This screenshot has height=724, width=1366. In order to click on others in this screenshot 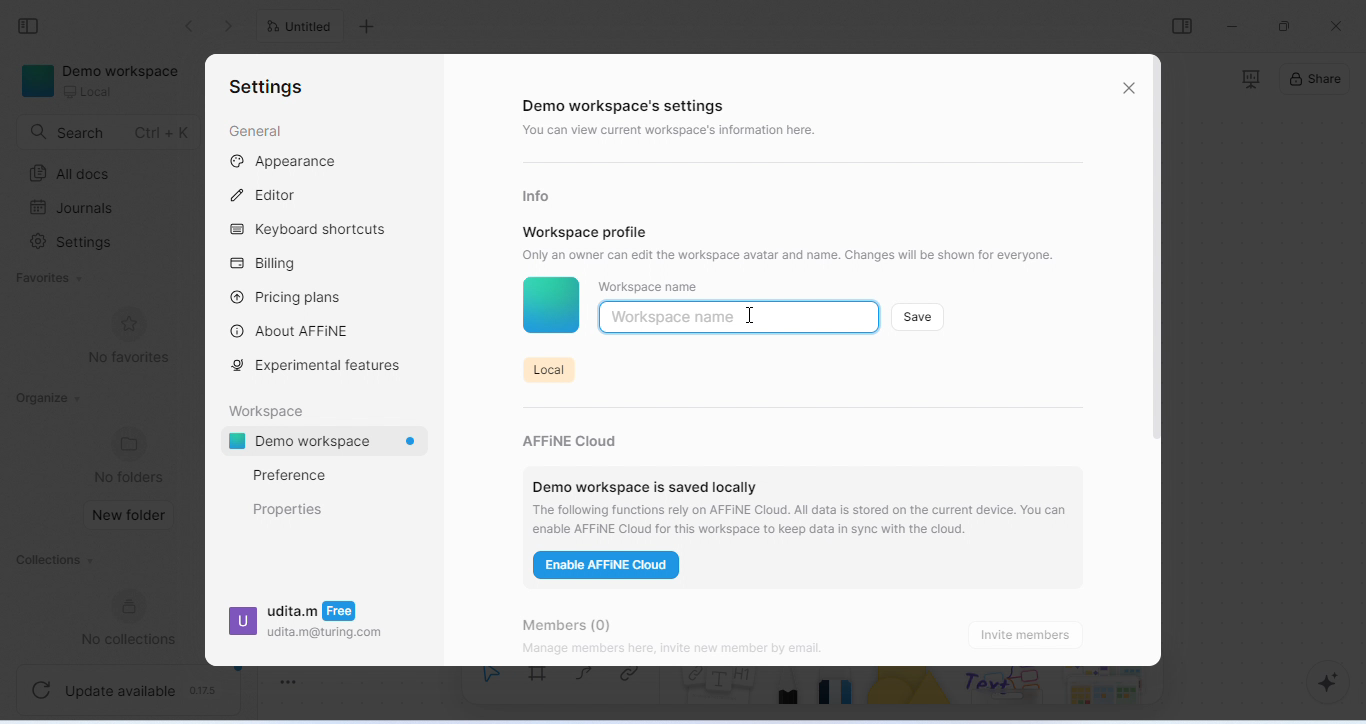, I will do `click(1007, 688)`.